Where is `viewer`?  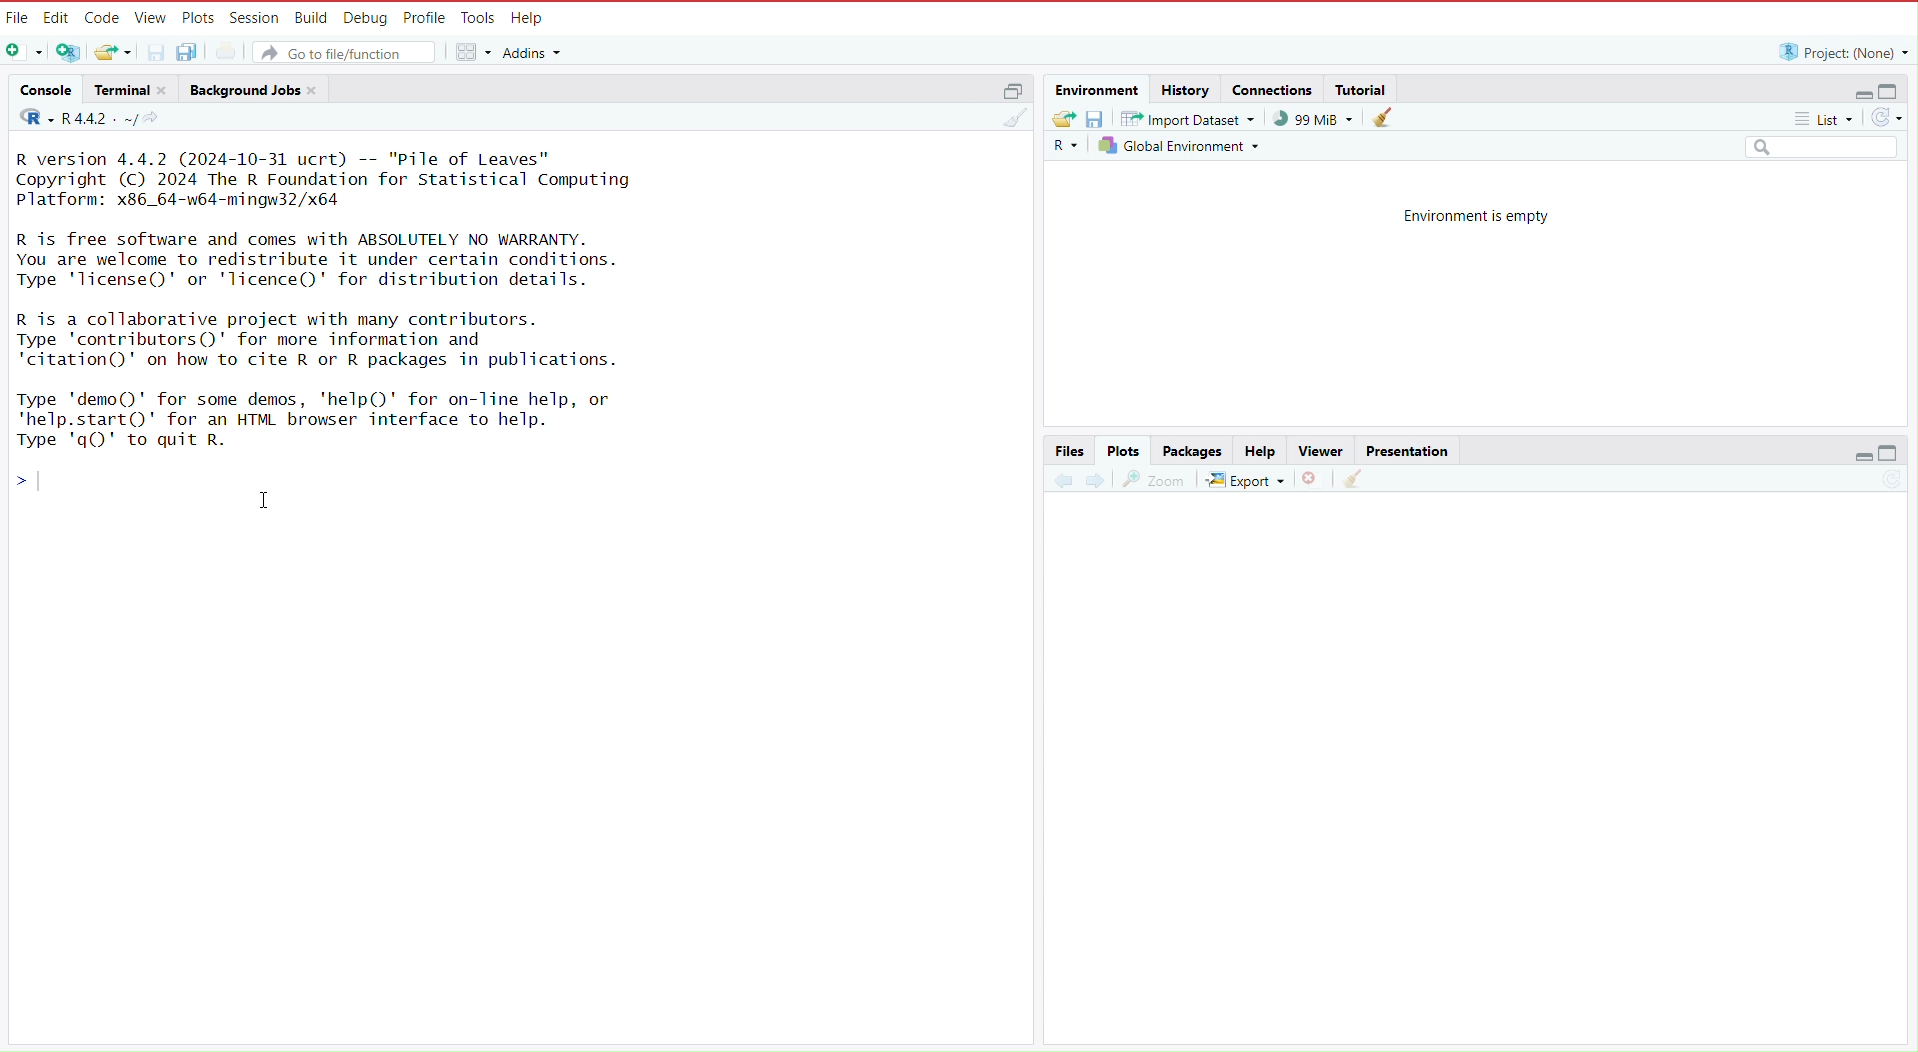
viewer is located at coordinates (1315, 449).